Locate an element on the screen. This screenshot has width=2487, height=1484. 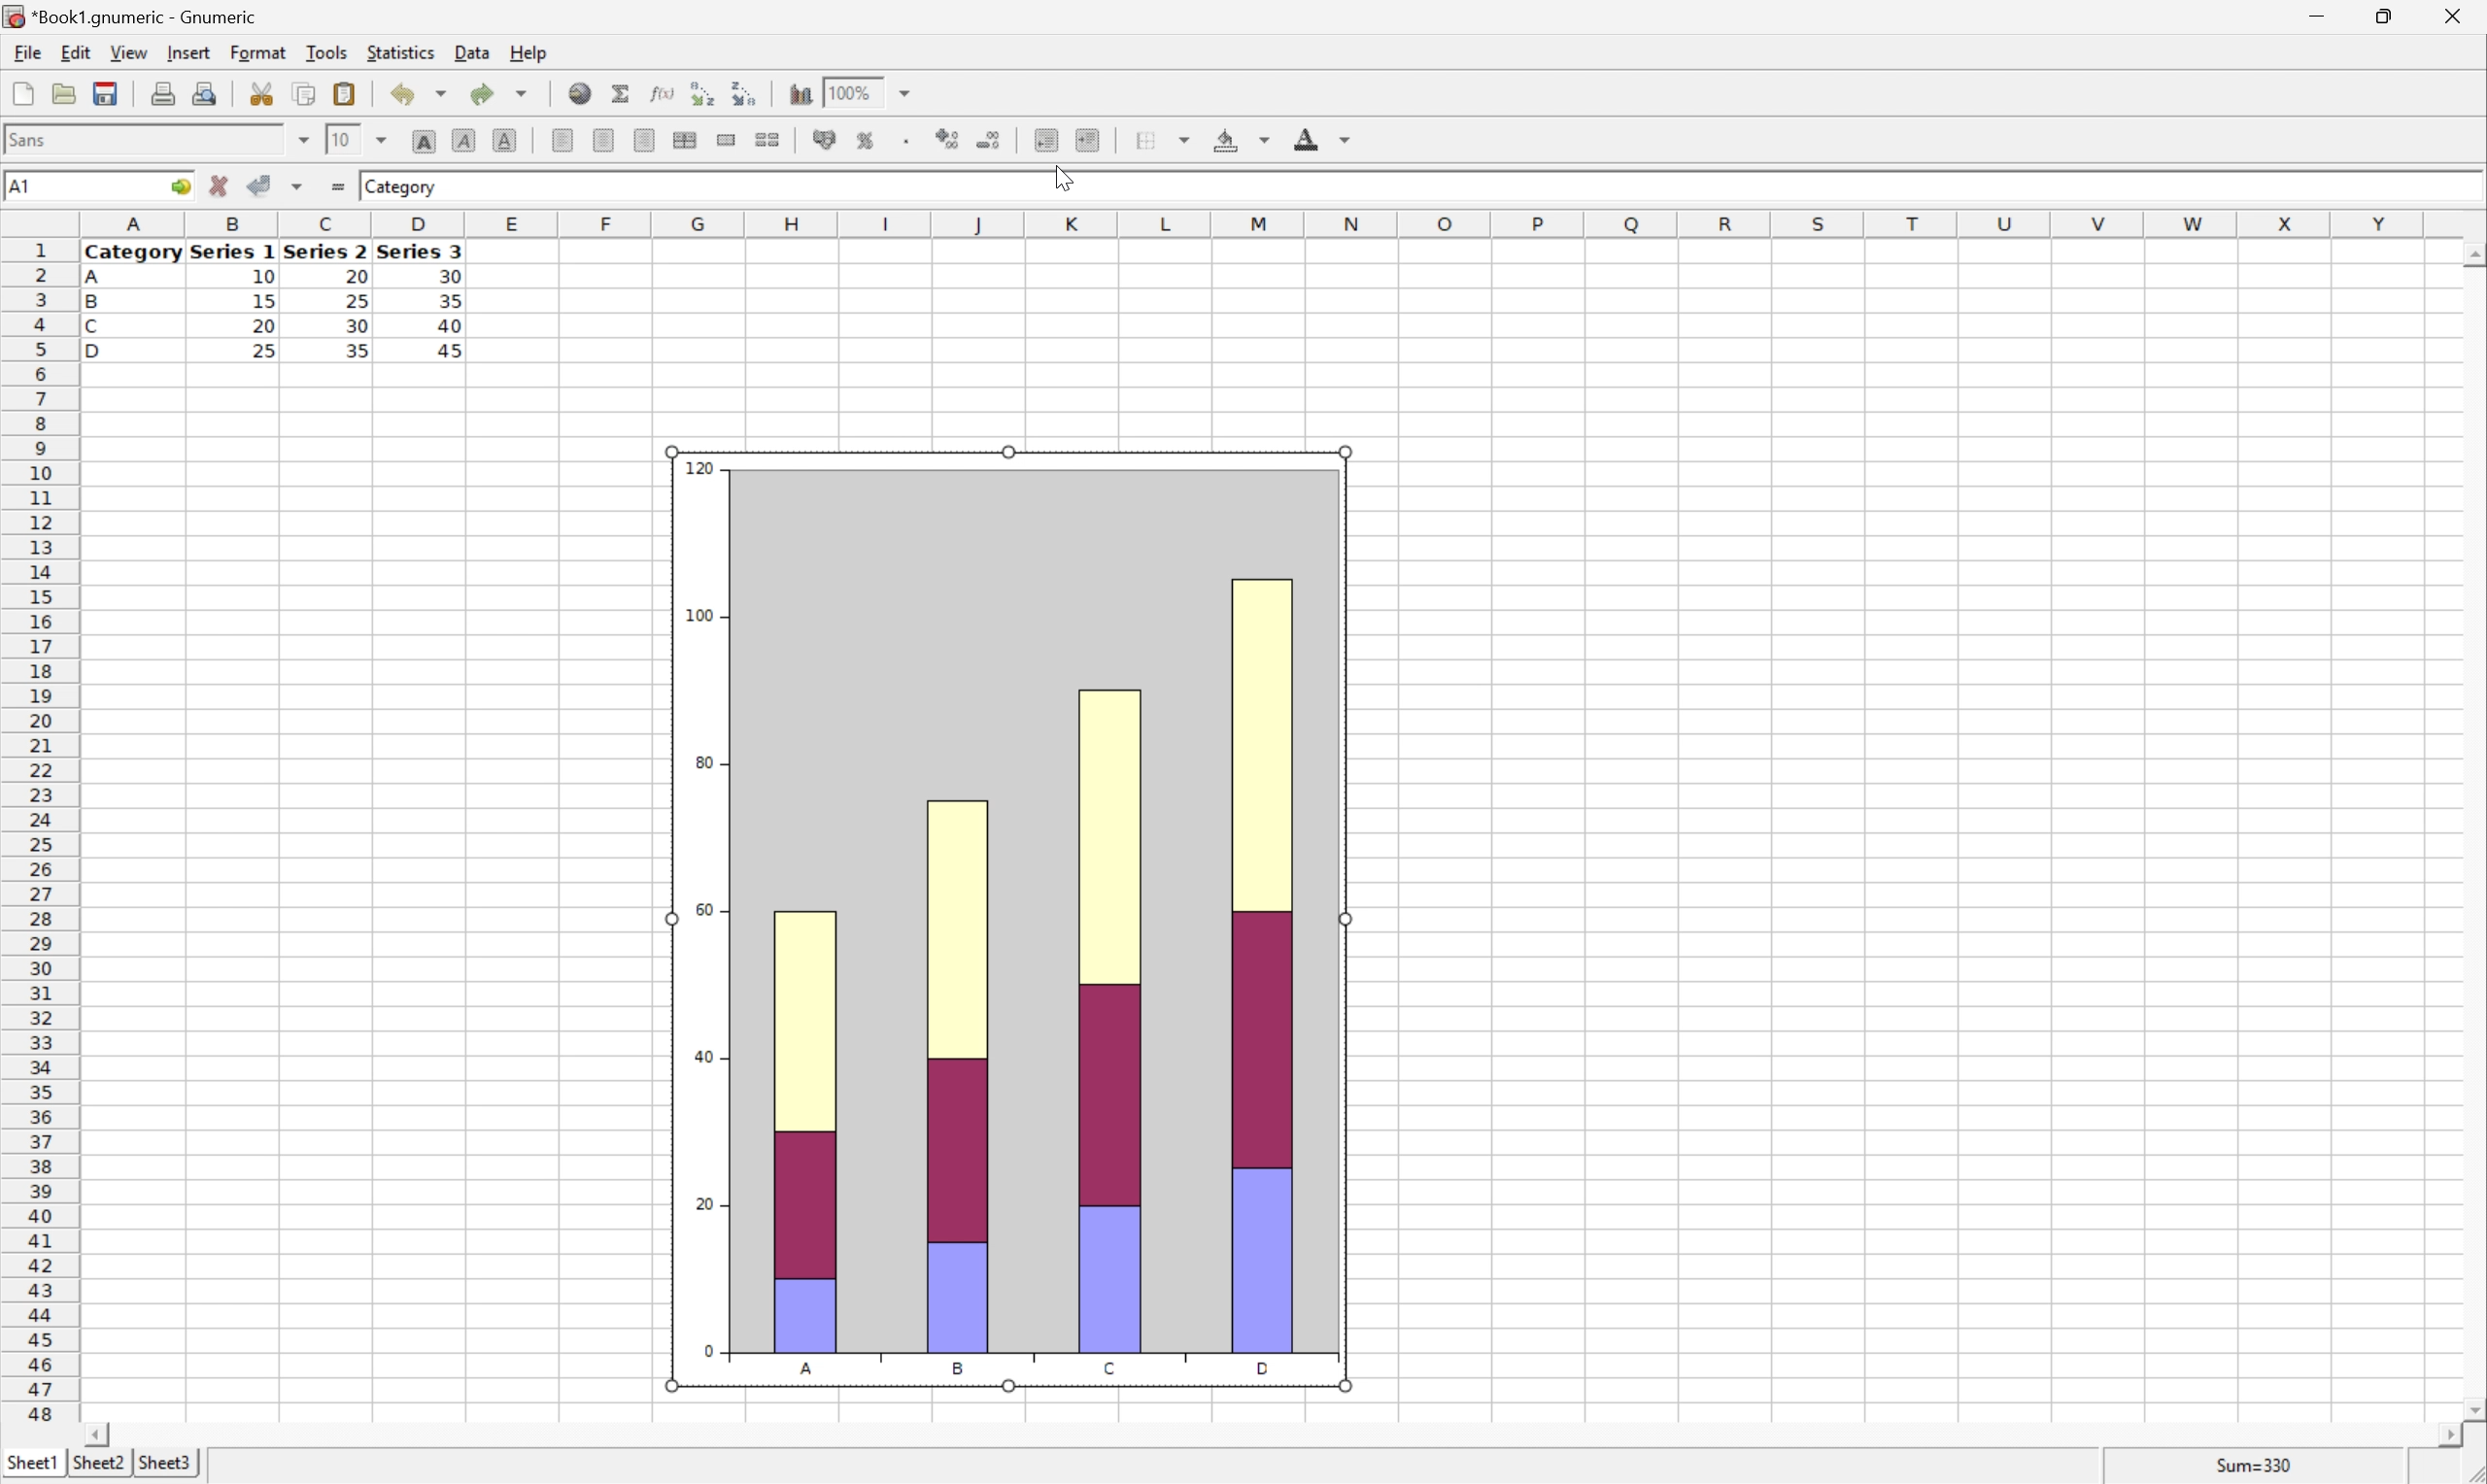
Row numbers is located at coordinates (37, 830).